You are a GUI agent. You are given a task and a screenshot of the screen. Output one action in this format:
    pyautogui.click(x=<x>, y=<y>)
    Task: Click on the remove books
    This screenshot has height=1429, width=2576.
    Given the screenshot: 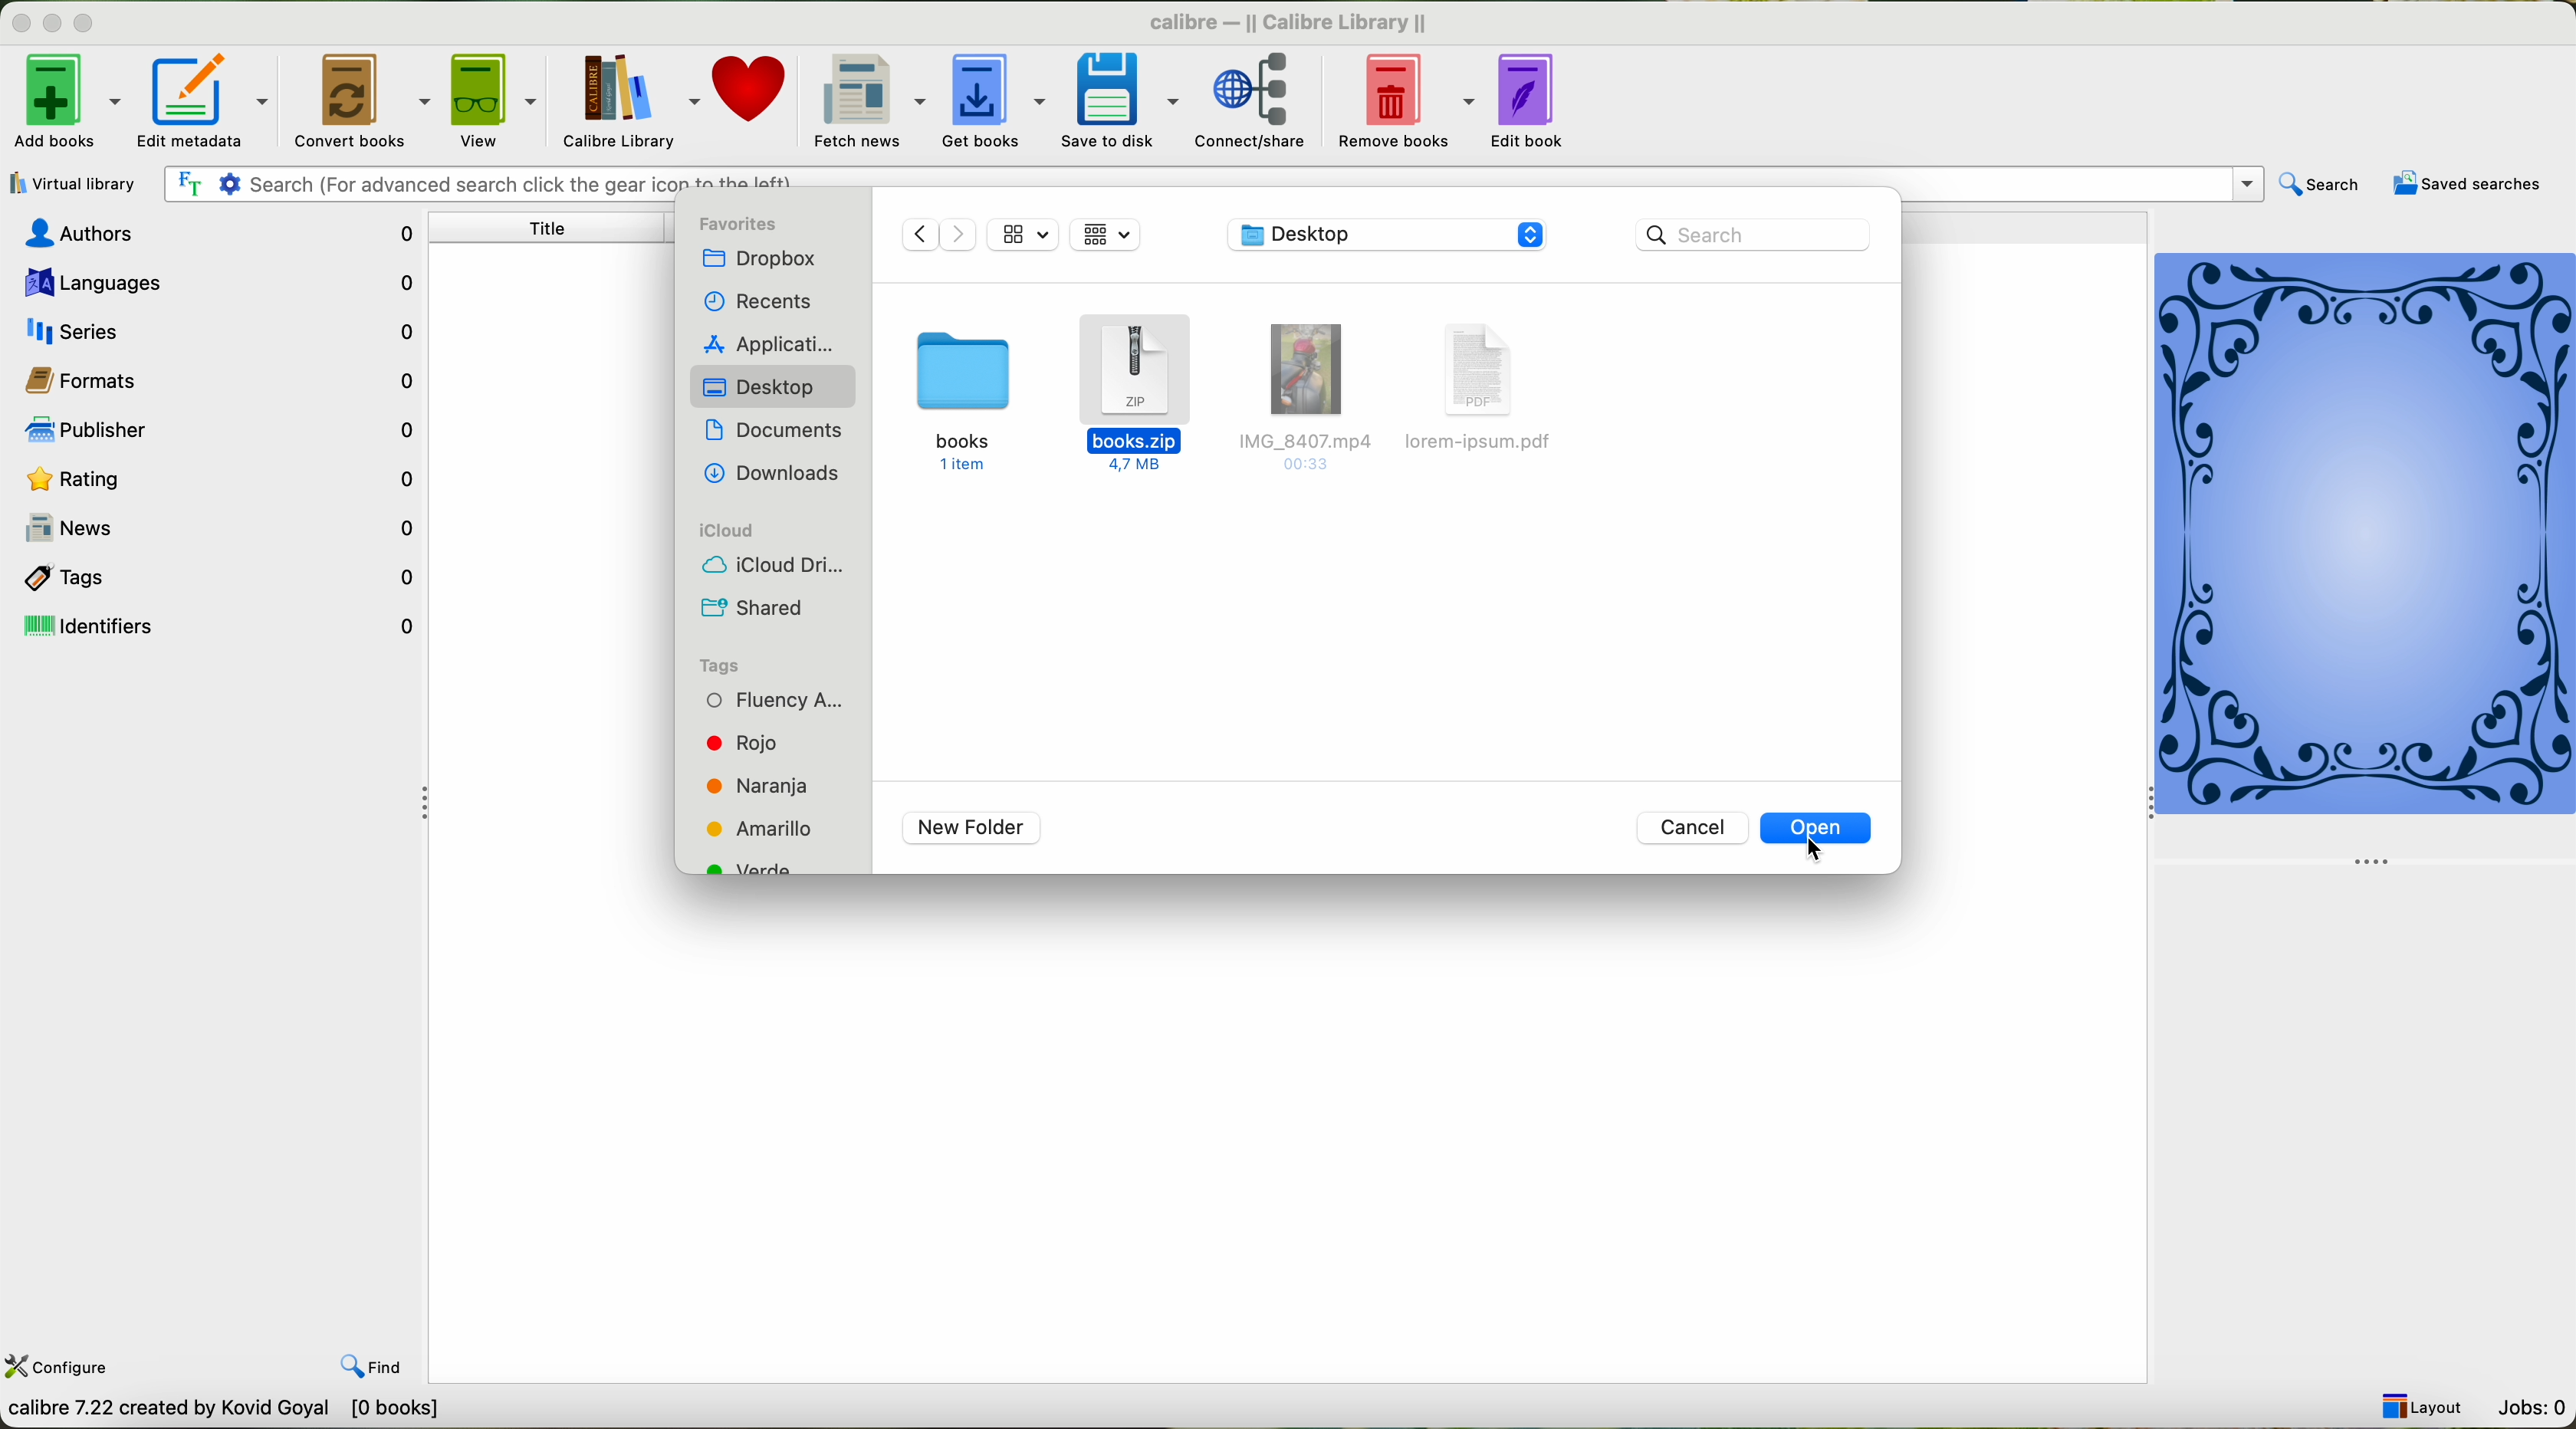 What is the action you would take?
    pyautogui.click(x=1409, y=102)
    